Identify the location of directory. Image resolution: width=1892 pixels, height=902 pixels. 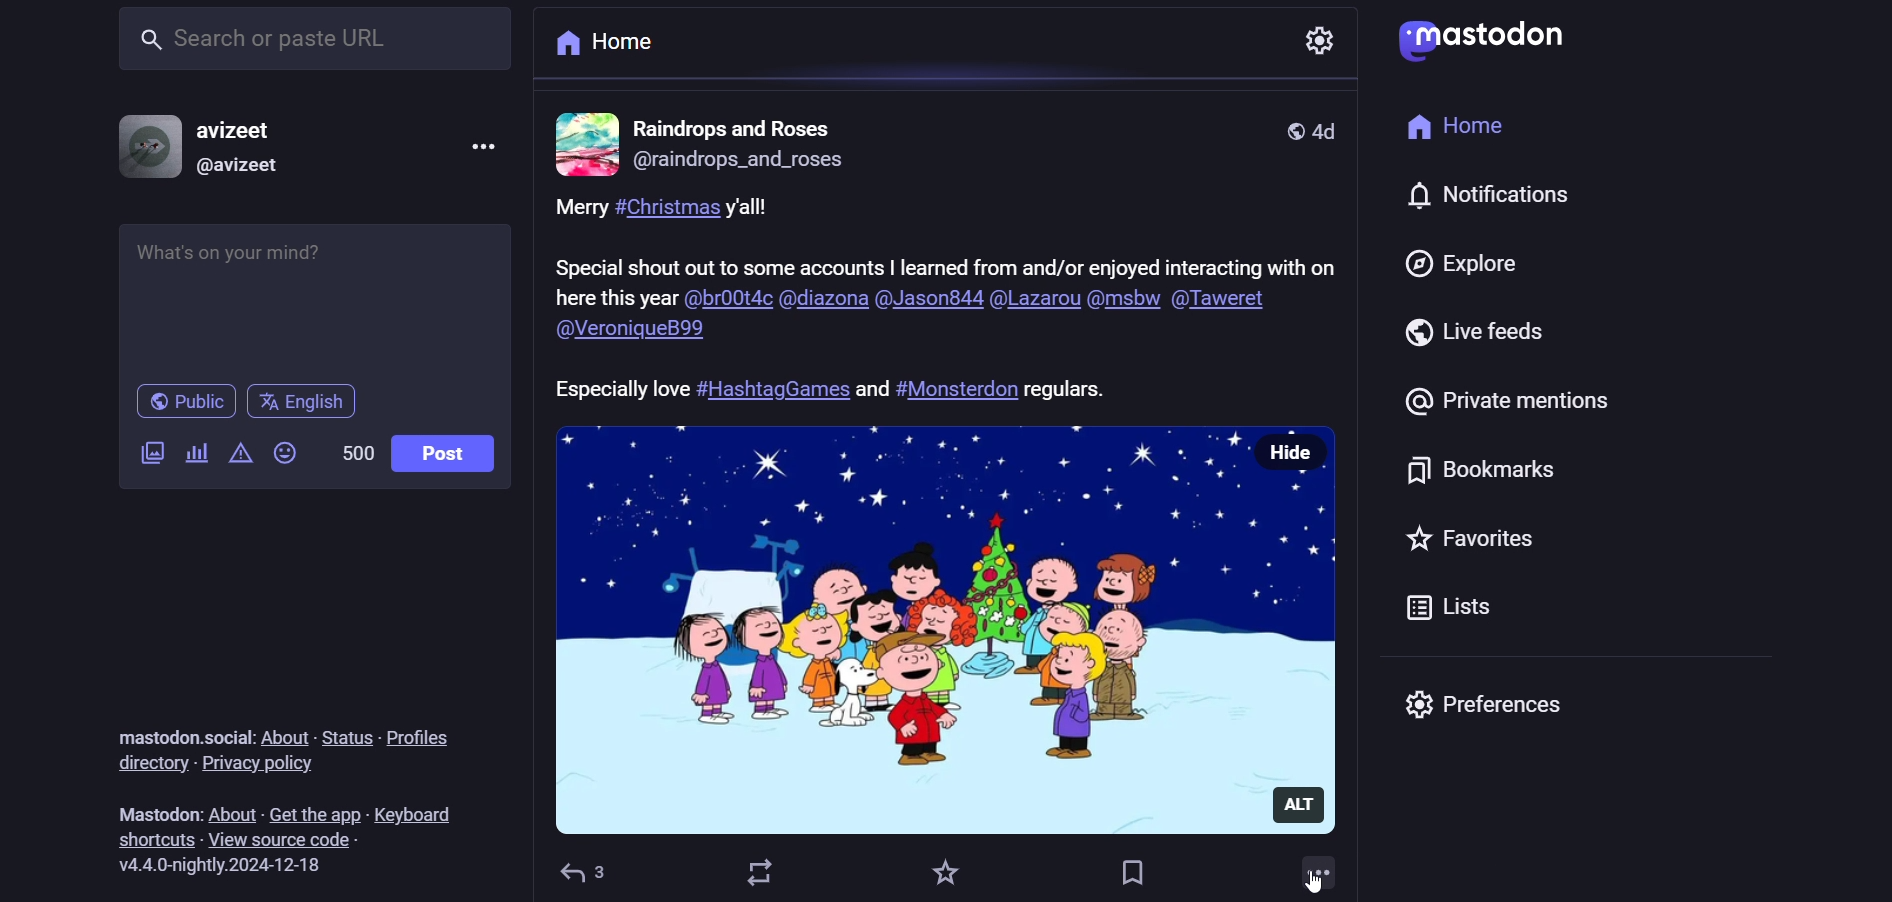
(149, 763).